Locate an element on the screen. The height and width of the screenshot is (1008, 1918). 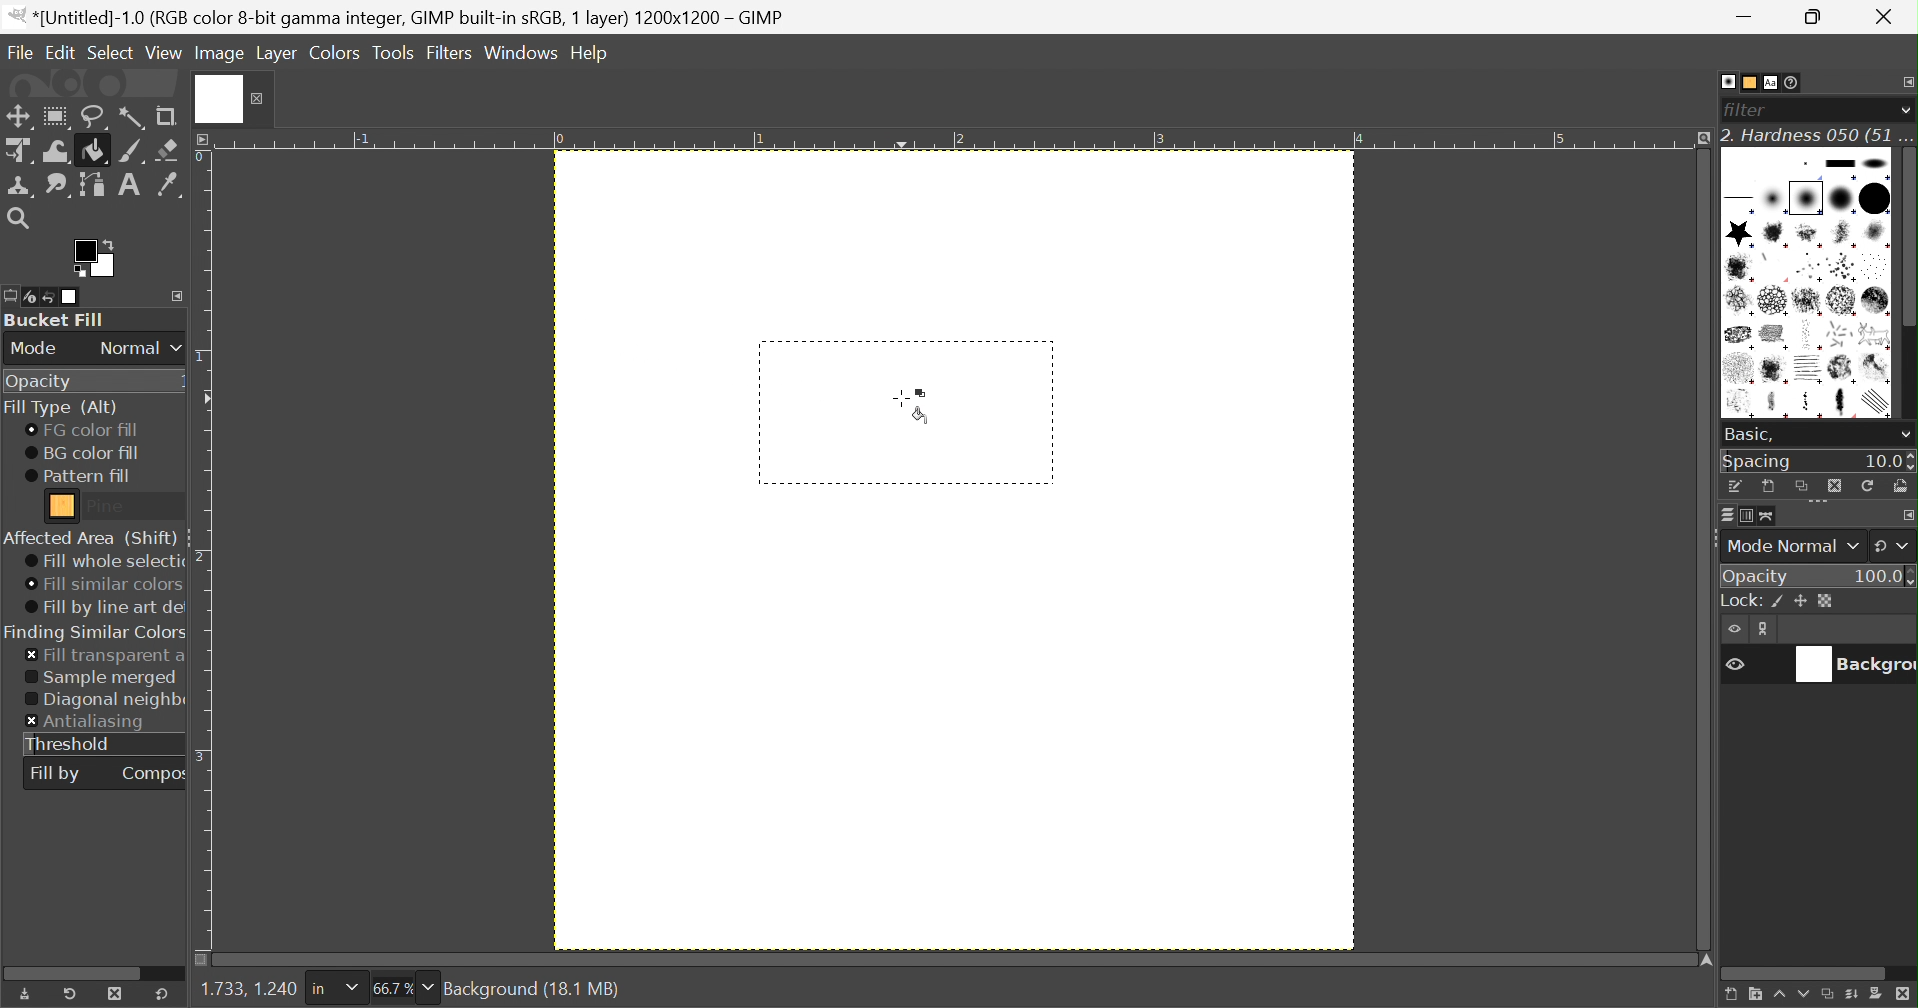
Bucket Fill Tool is located at coordinates (95, 152).